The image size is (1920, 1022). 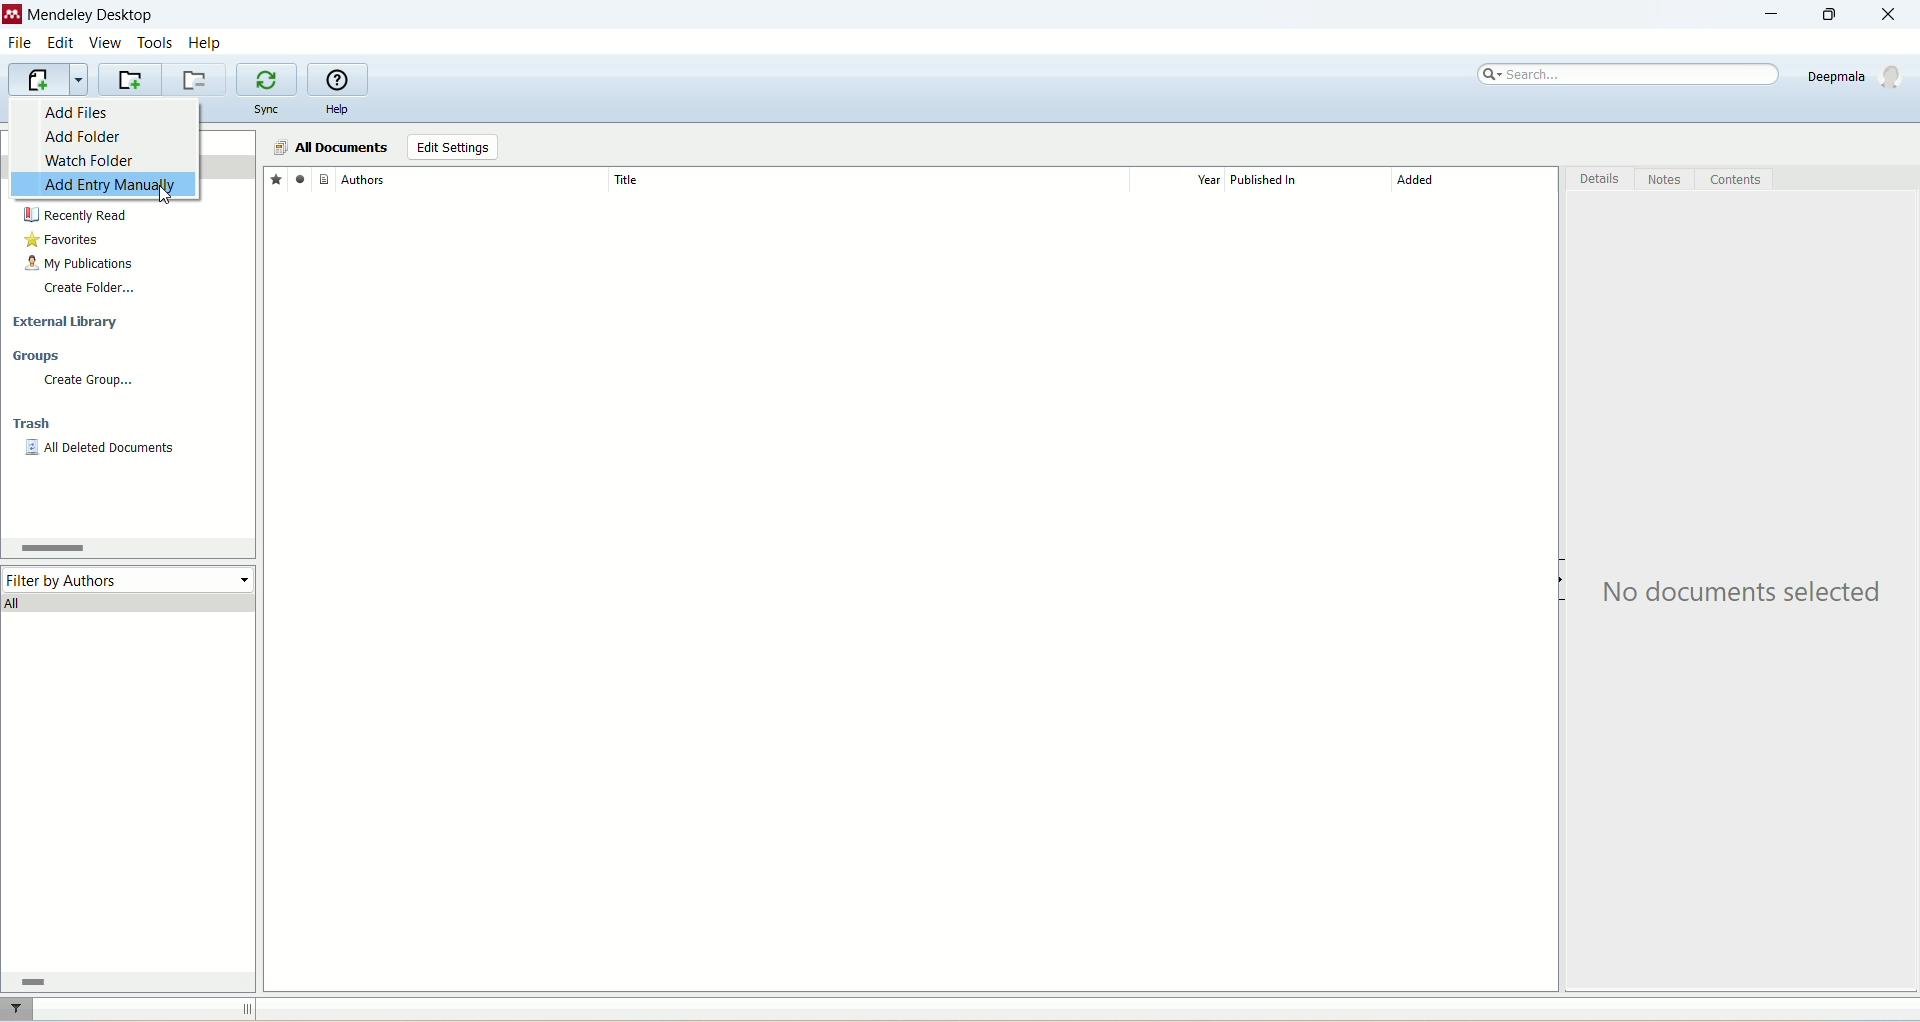 What do you see at coordinates (269, 80) in the screenshot?
I see `synchronize library with mendeley web` at bounding box center [269, 80].